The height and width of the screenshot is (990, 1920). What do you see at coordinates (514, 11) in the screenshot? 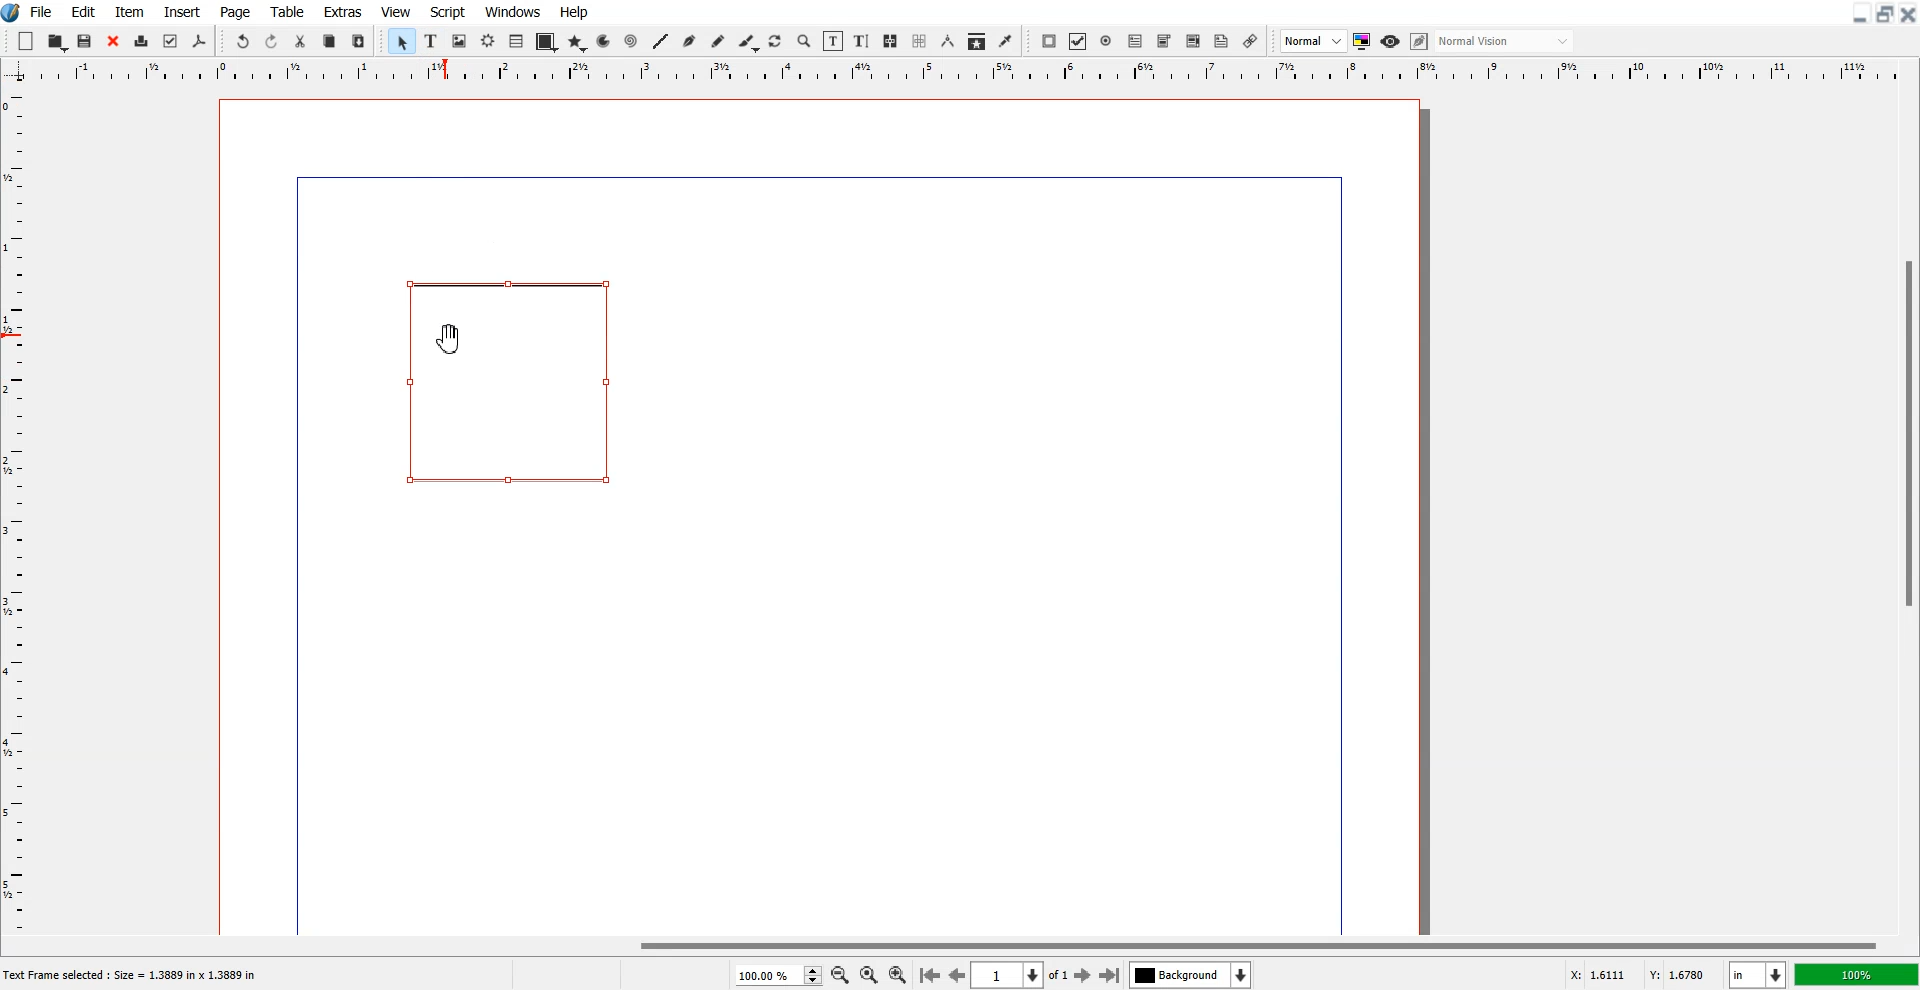
I see `Windows` at bounding box center [514, 11].